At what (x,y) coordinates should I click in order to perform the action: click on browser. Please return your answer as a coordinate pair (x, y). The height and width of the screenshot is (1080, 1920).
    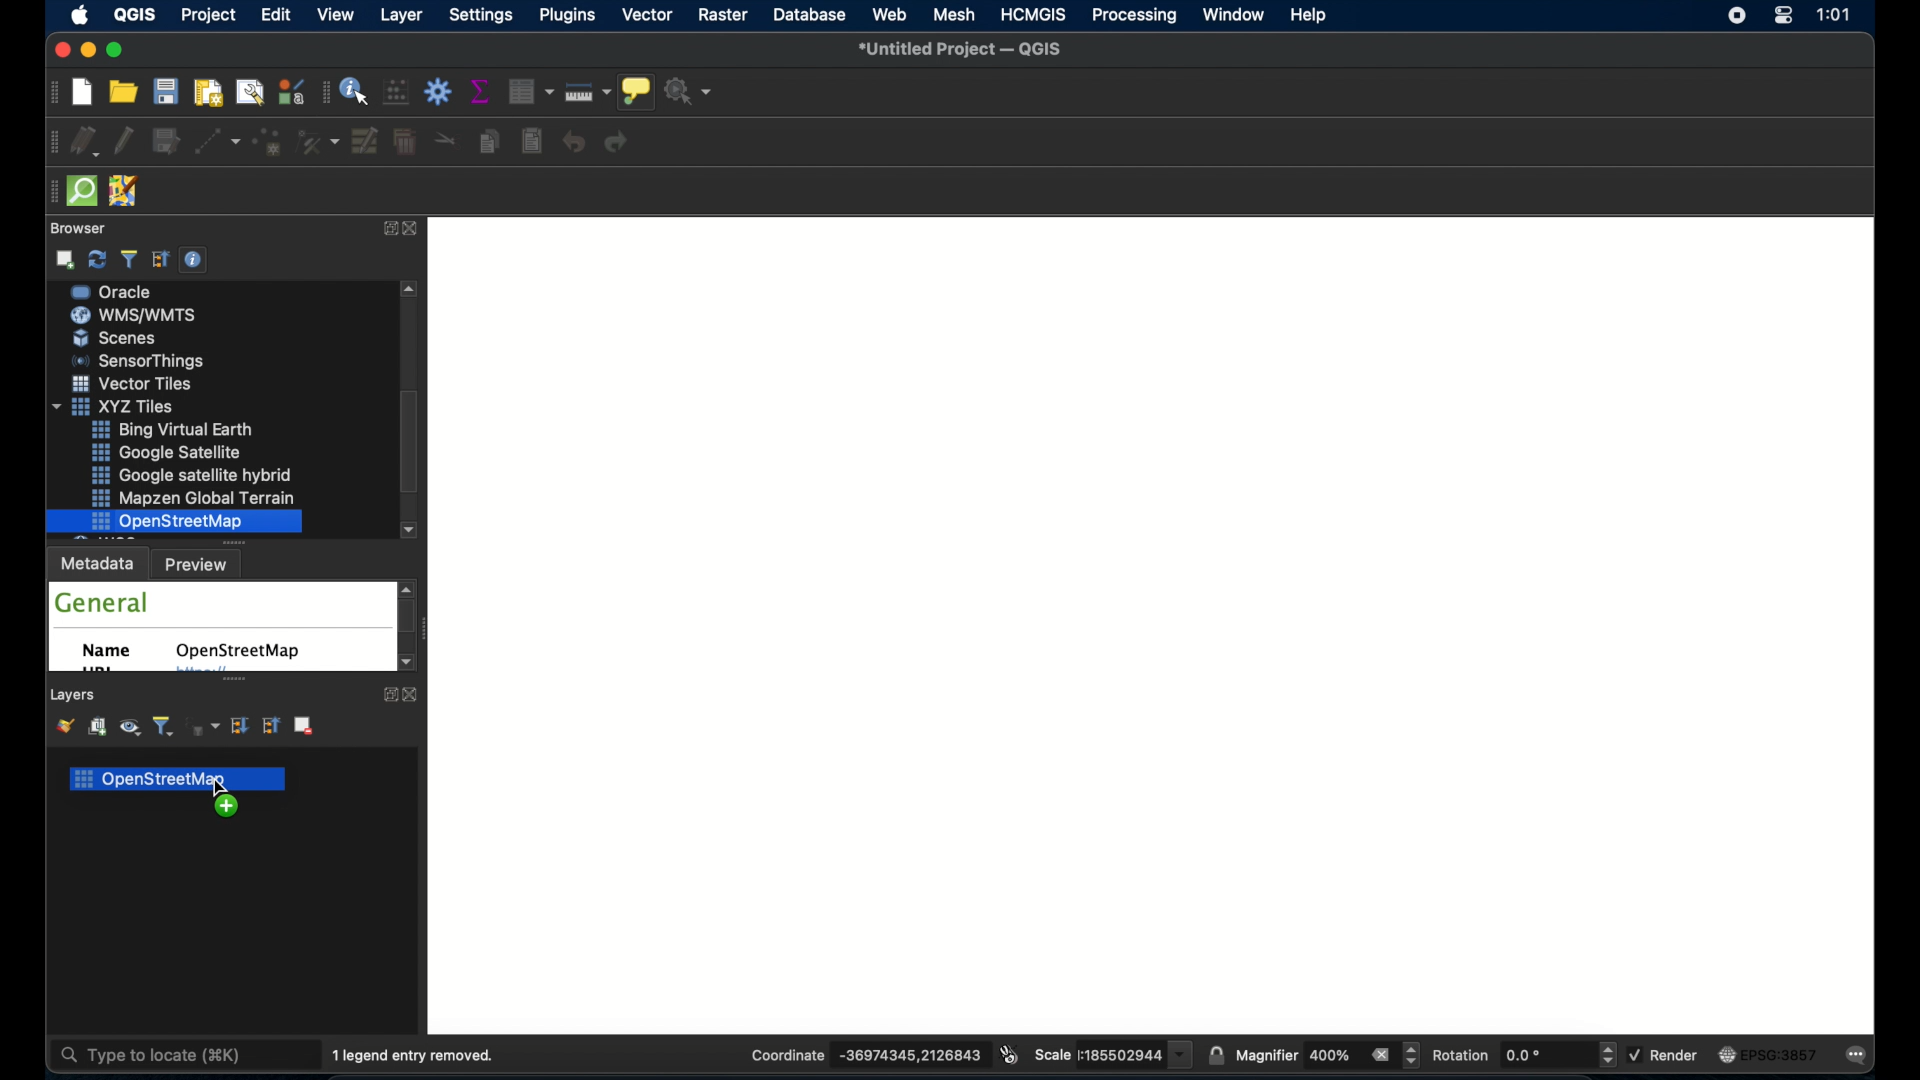
    Looking at the image, I should click on (75, 229).